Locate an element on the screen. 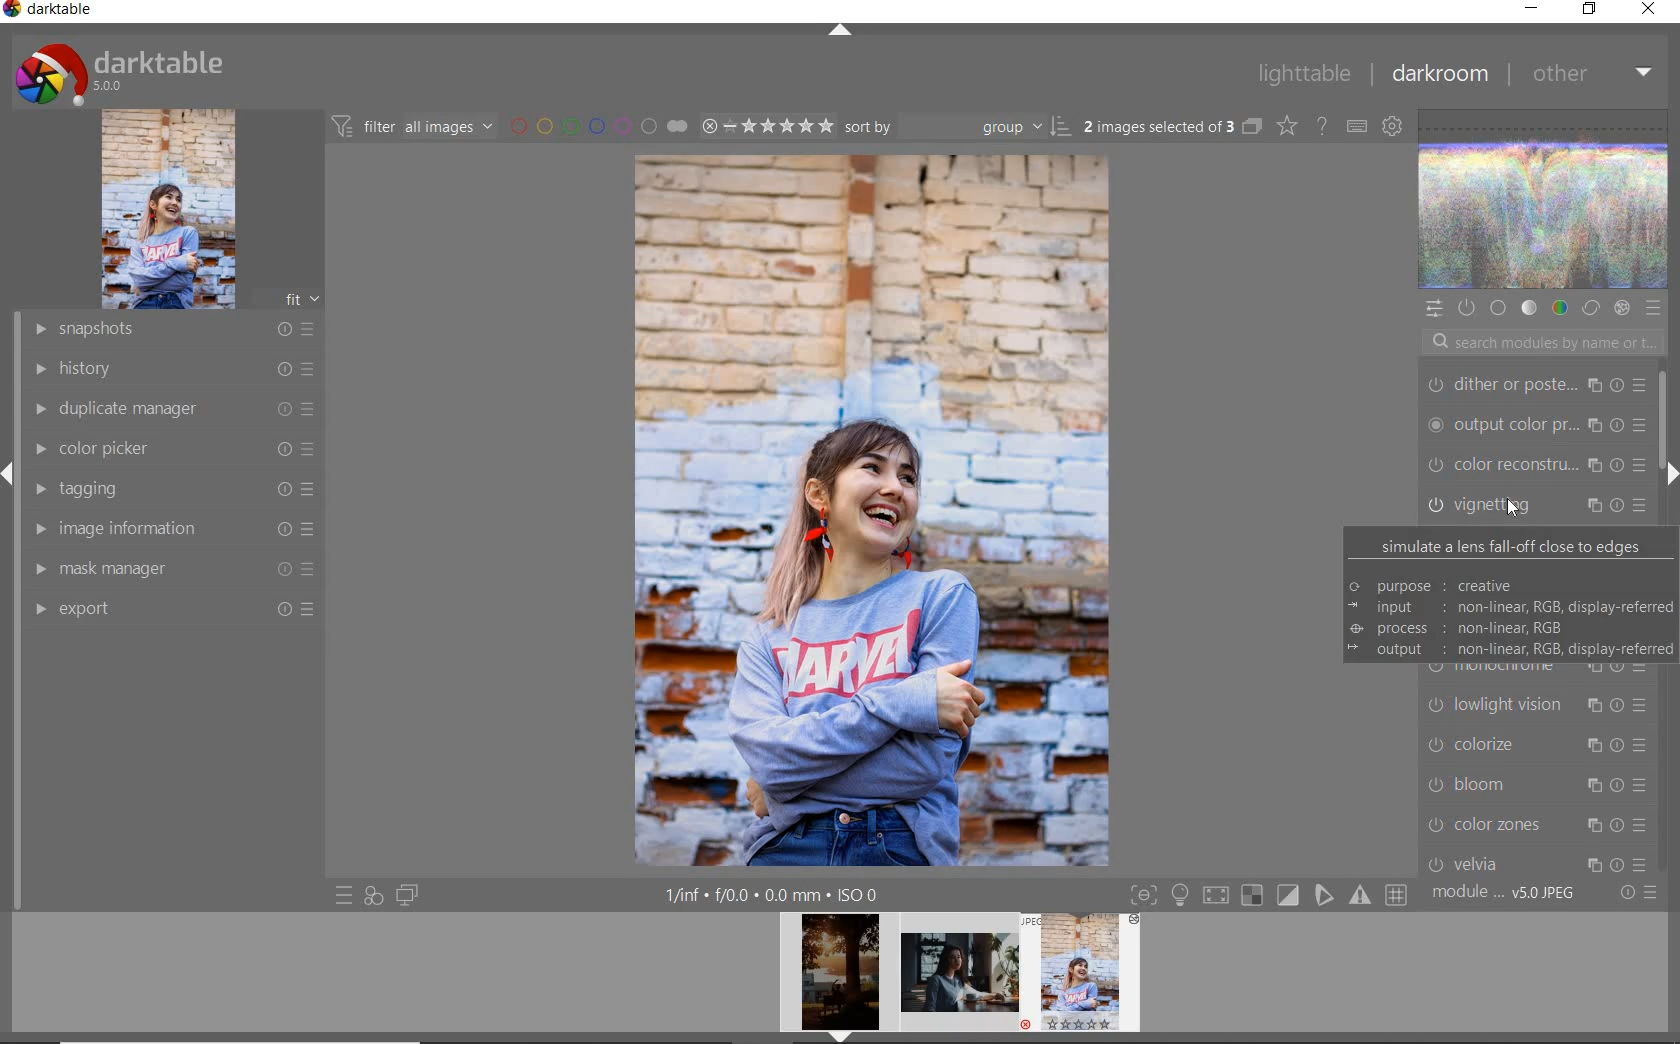  scrollbar is located at coordinates (1669, 424).